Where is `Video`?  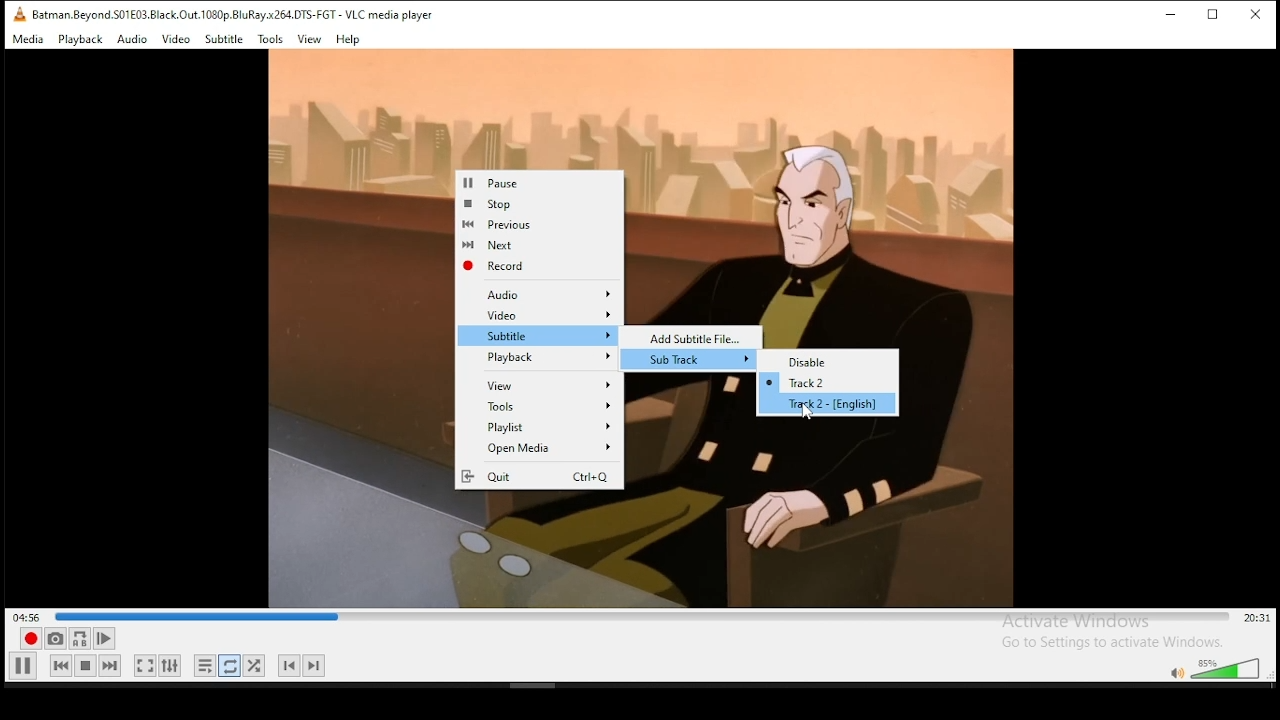
Video is located at coordinates (175, 40).